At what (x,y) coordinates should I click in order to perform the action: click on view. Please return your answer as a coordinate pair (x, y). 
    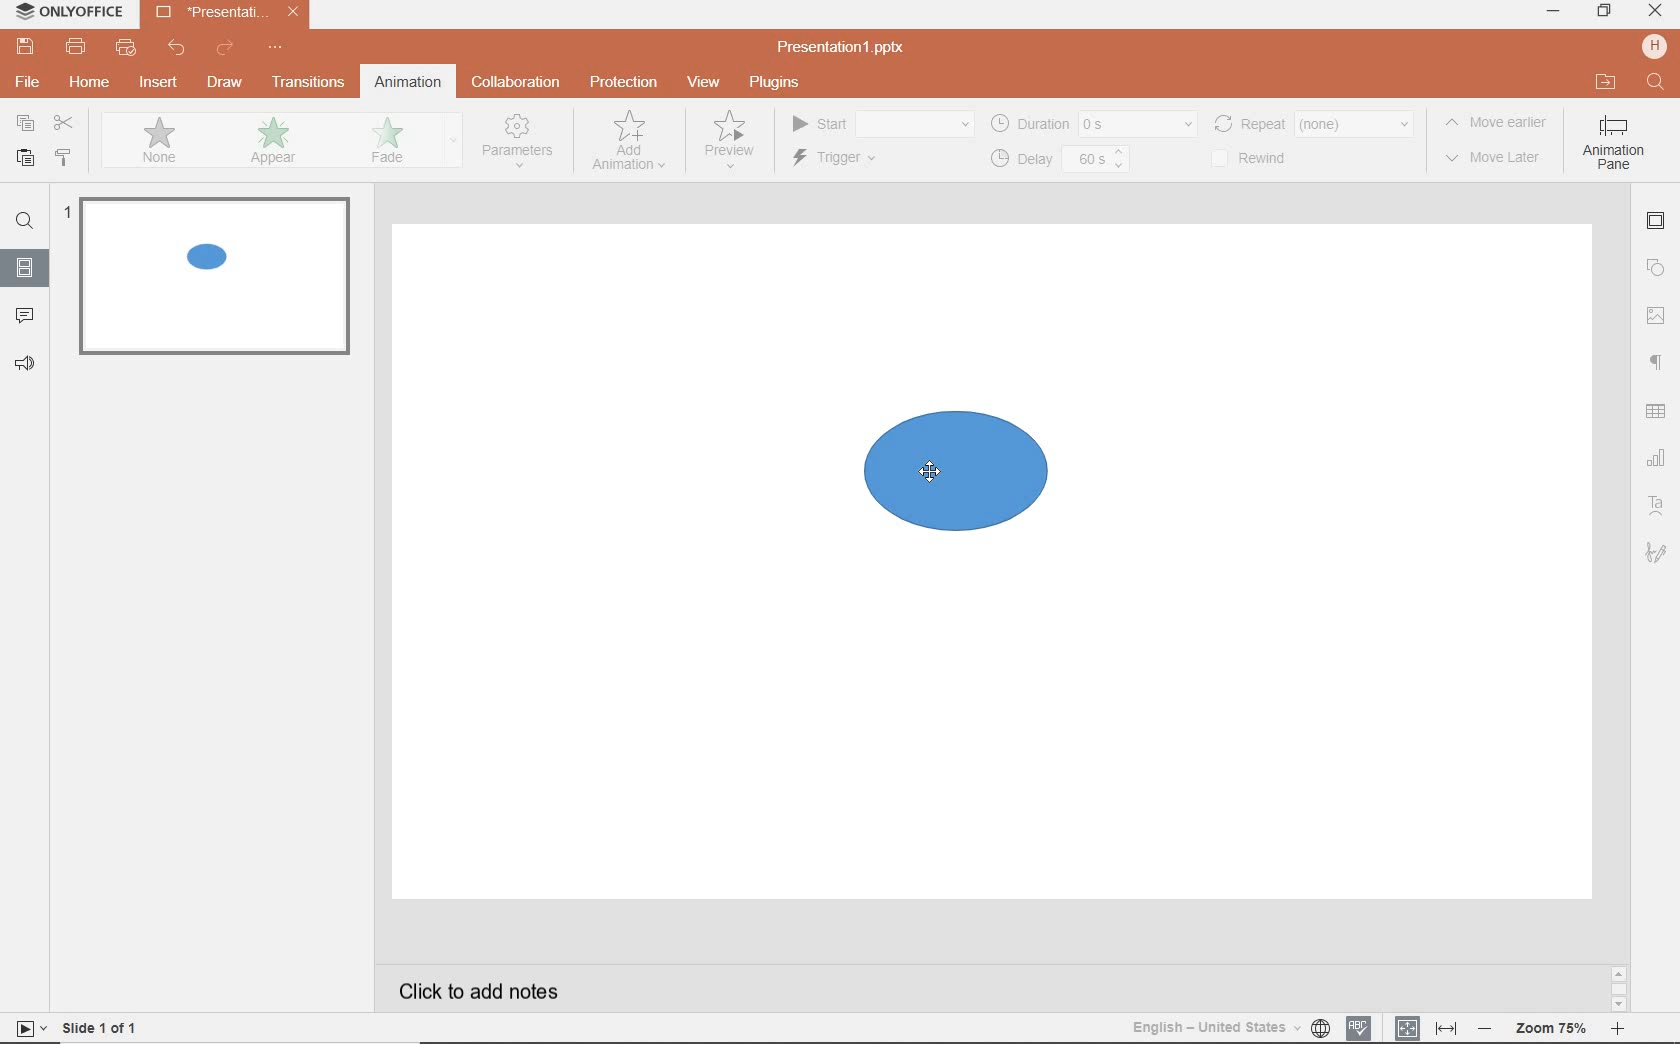
    Looking at the image, I should click on (707, 83).